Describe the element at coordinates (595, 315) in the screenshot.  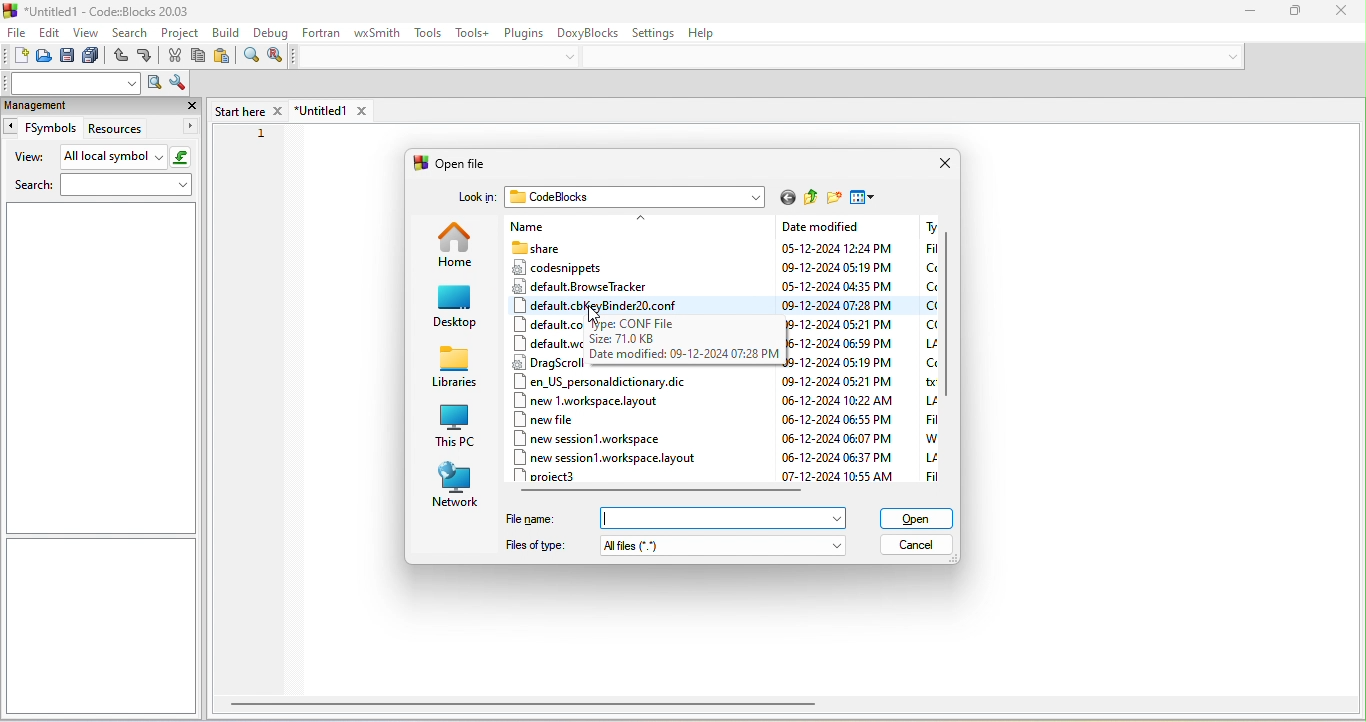
I see `cursor movement` at that location.